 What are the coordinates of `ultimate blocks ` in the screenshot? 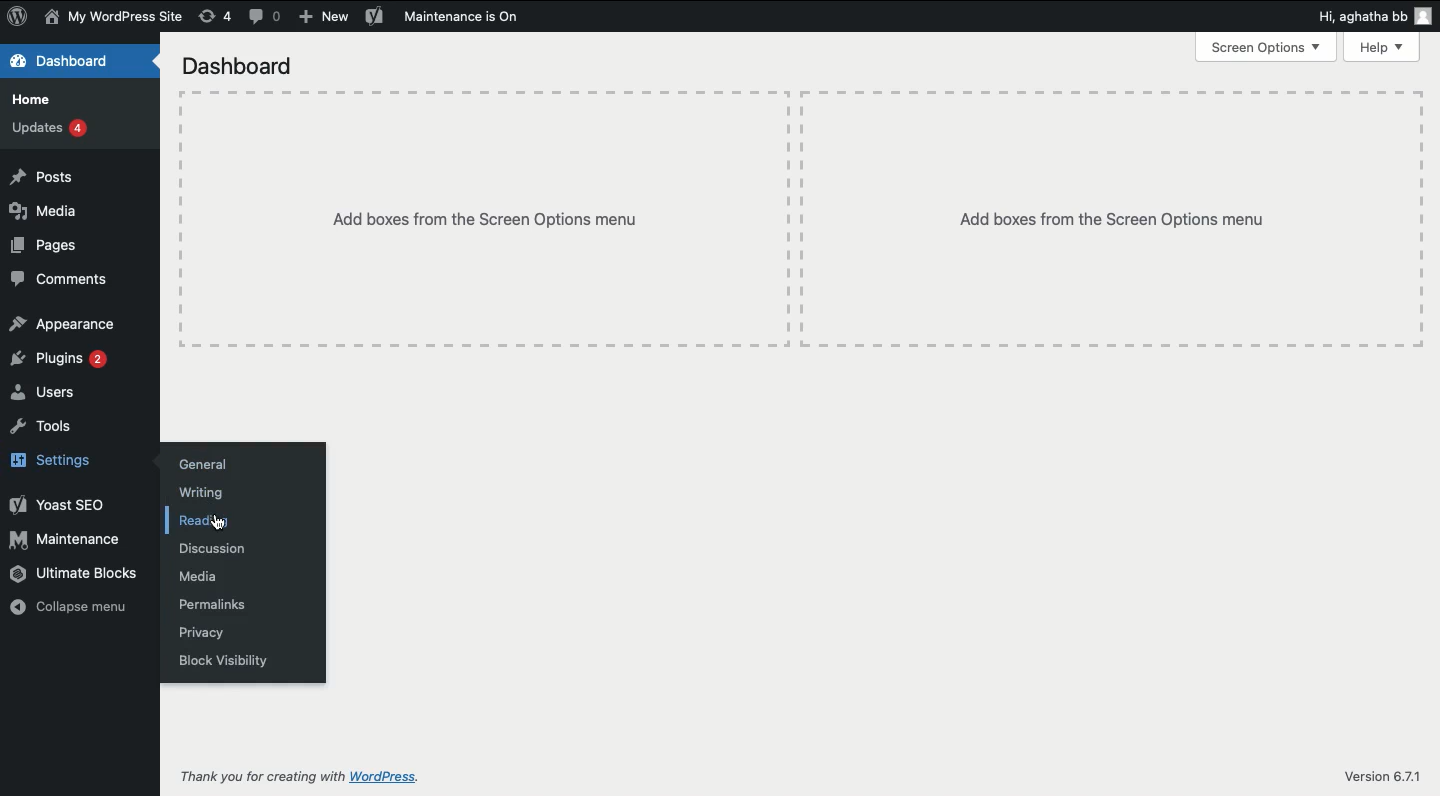 It's located at (76, 576).